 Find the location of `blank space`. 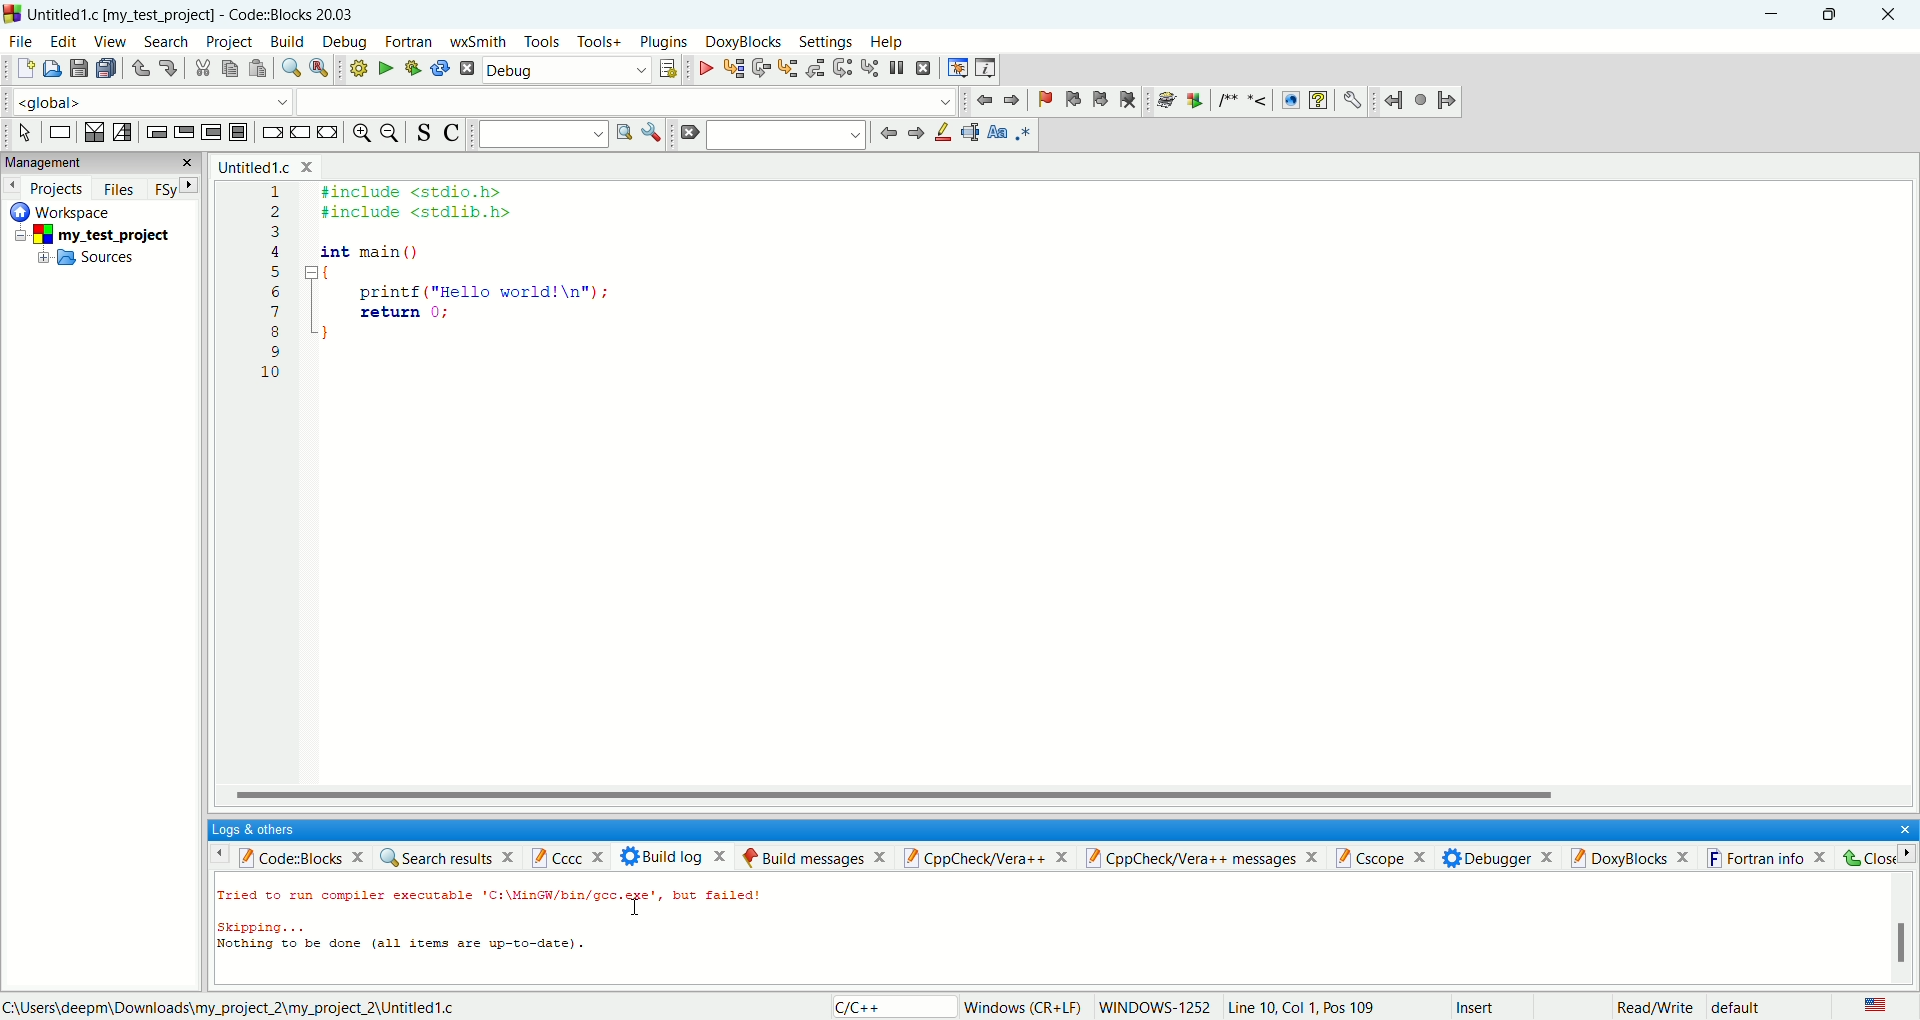

blank space is located at coordinates (628, 100).